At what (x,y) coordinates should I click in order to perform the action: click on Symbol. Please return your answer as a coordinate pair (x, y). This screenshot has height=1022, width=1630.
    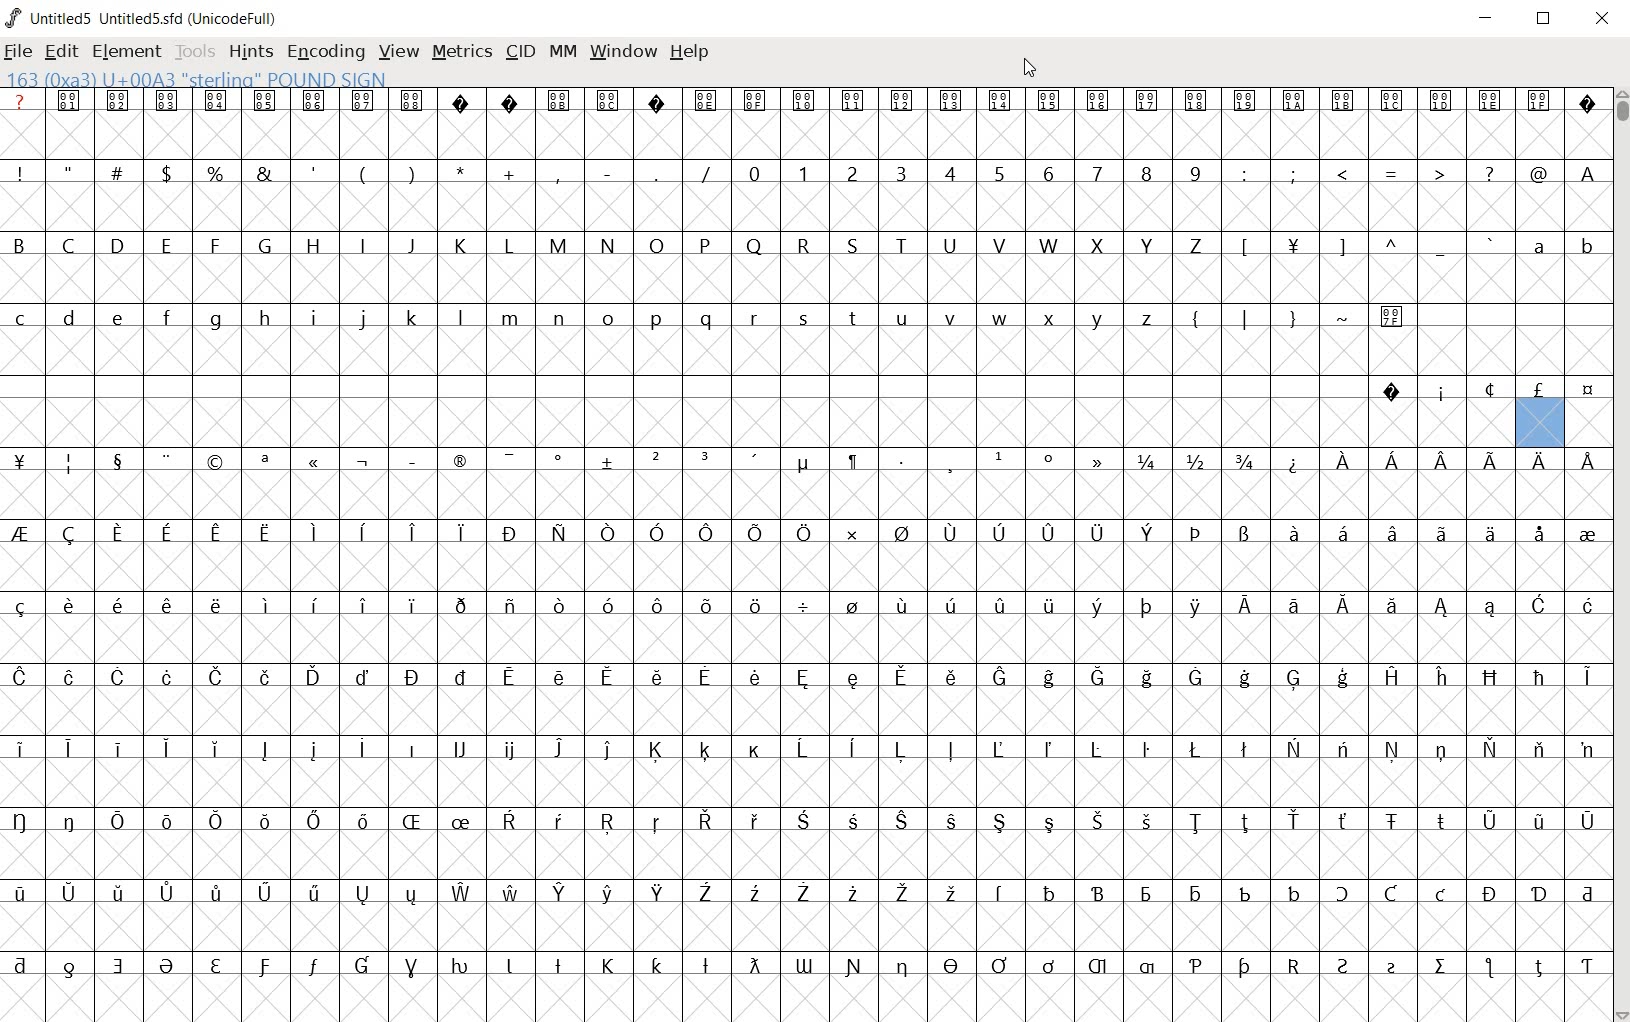
    Looking at the image, I should click on (754, 604).